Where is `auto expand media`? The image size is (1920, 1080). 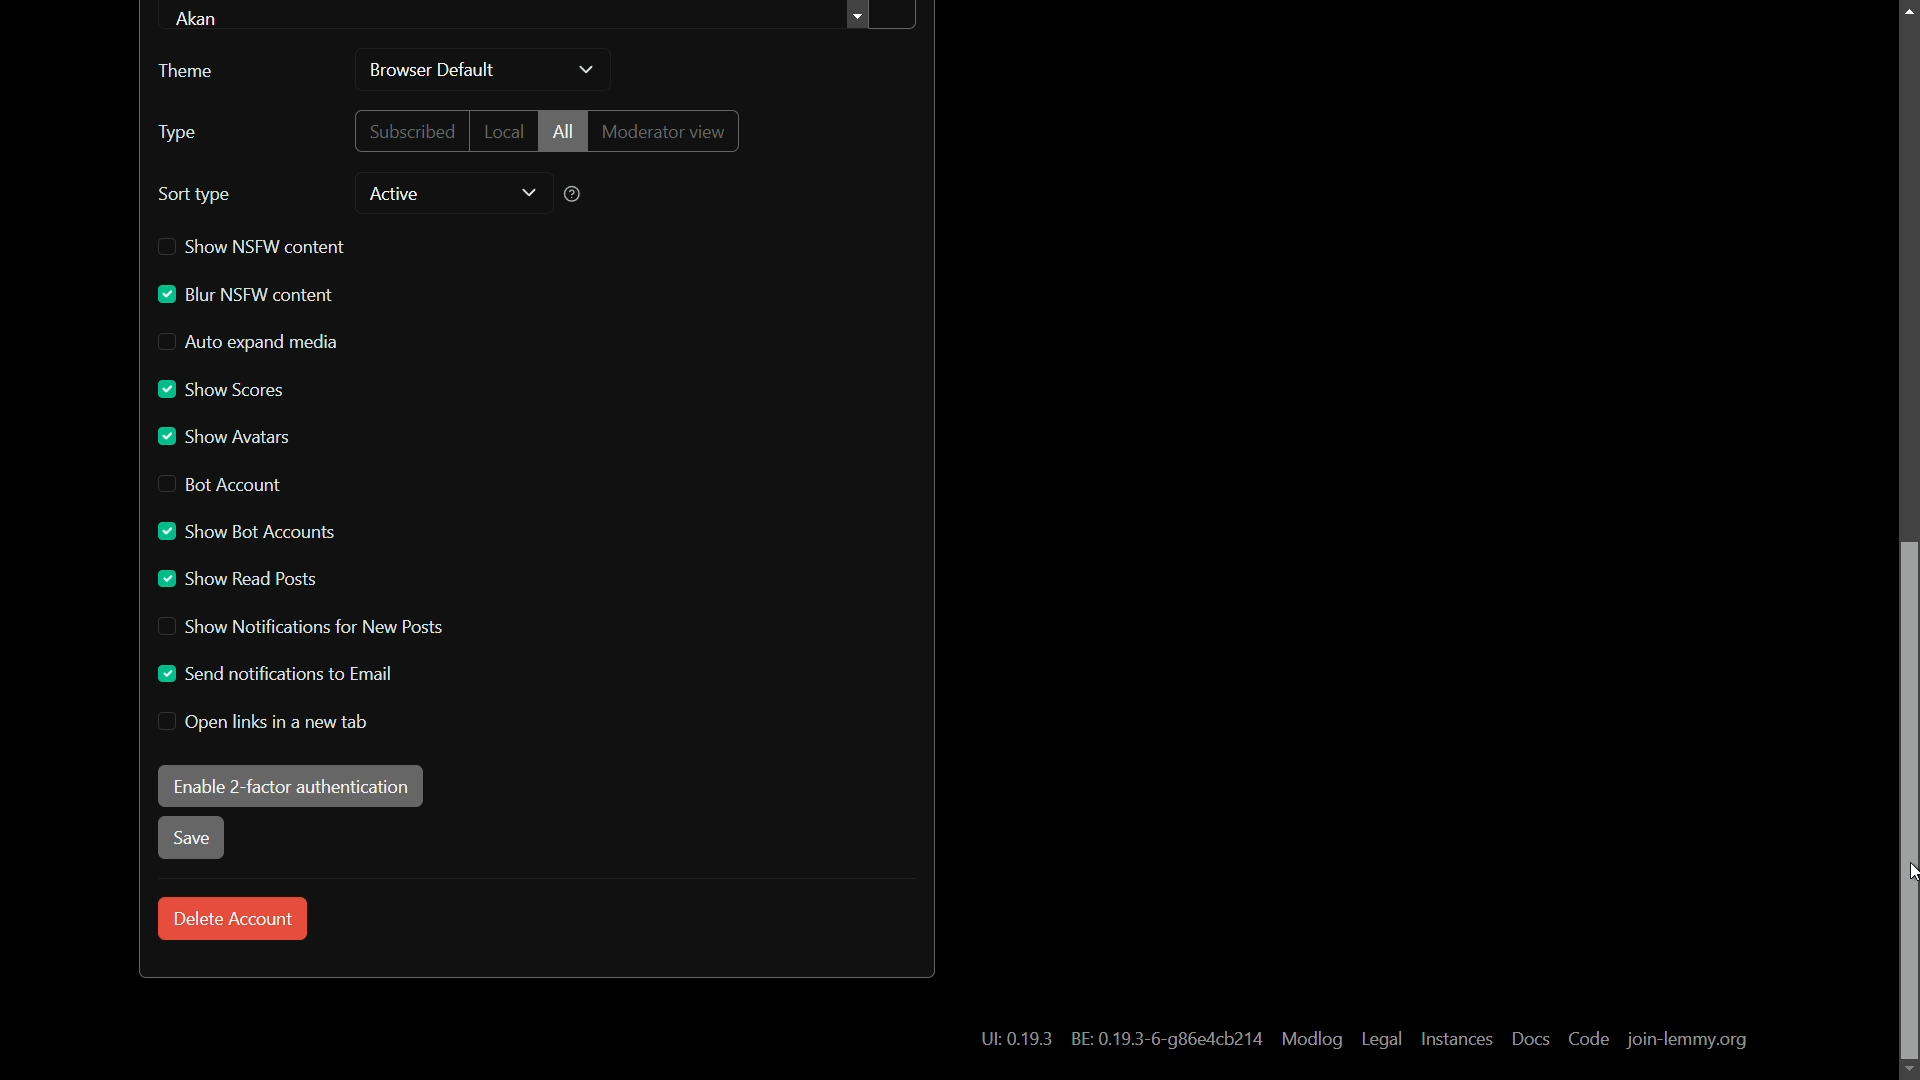 auto expand media is located at coordinates (250, 342).